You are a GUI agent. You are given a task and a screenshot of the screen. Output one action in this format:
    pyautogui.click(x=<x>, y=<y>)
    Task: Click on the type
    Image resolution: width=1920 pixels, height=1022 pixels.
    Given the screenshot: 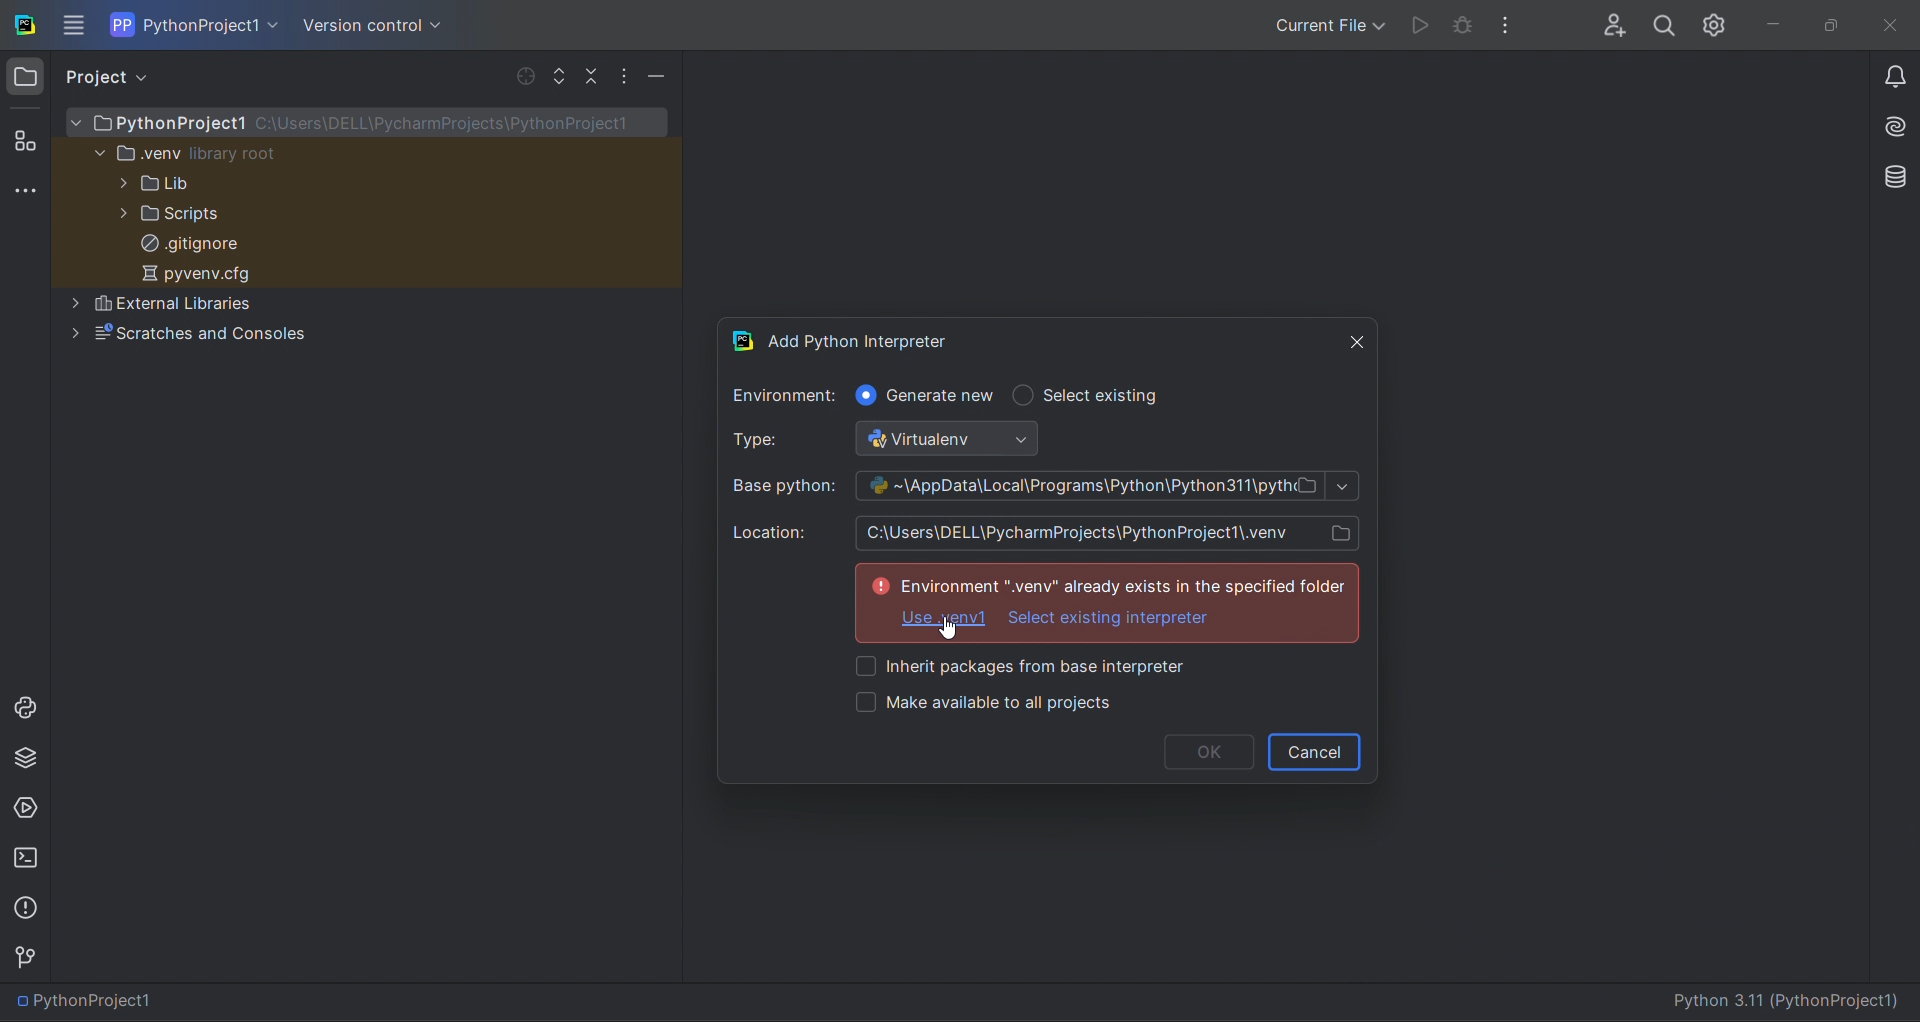 What is the action you would take?
    pyautogui.click(x=906, y=440)
    